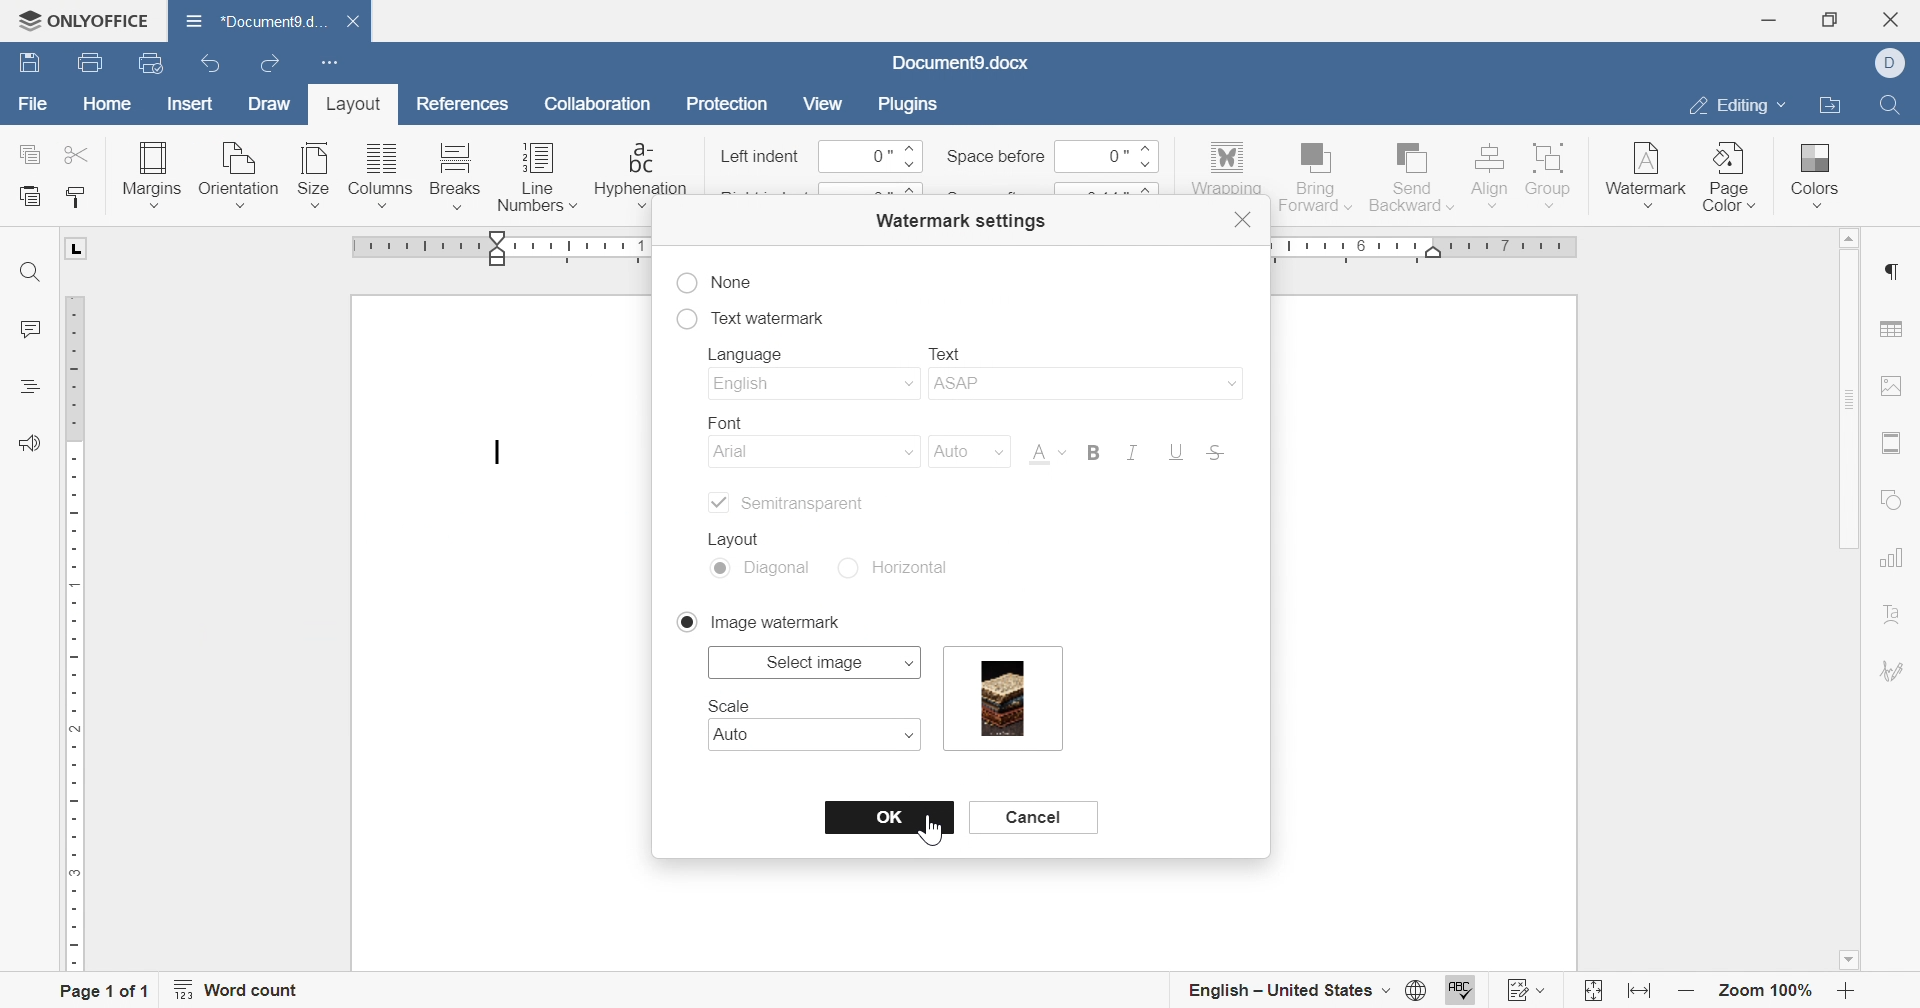 The image size is (1920, 1008). What do you see at coordinates (903, 567) in the screenshot?
I see `horizontal` at bounding box center [903, 567].